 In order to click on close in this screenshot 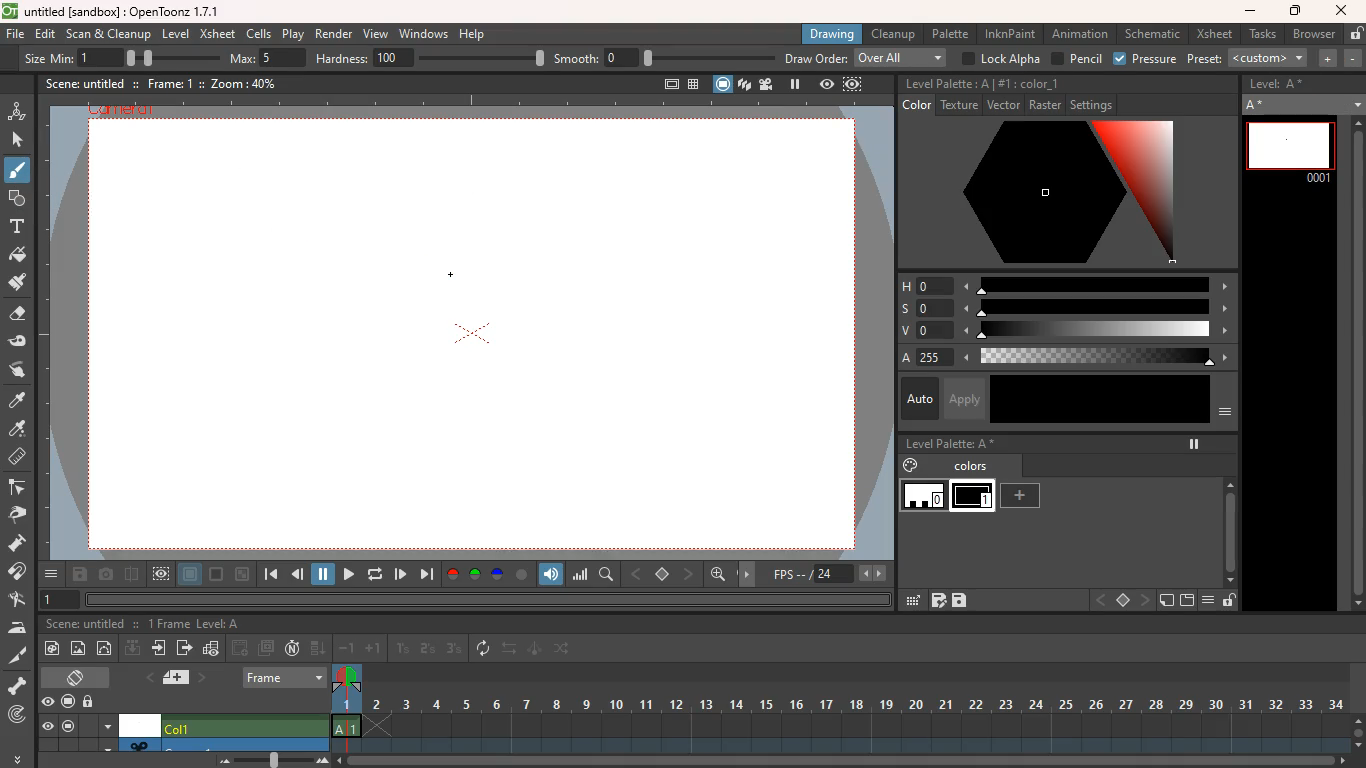, I will do `click(1342, 10)`.